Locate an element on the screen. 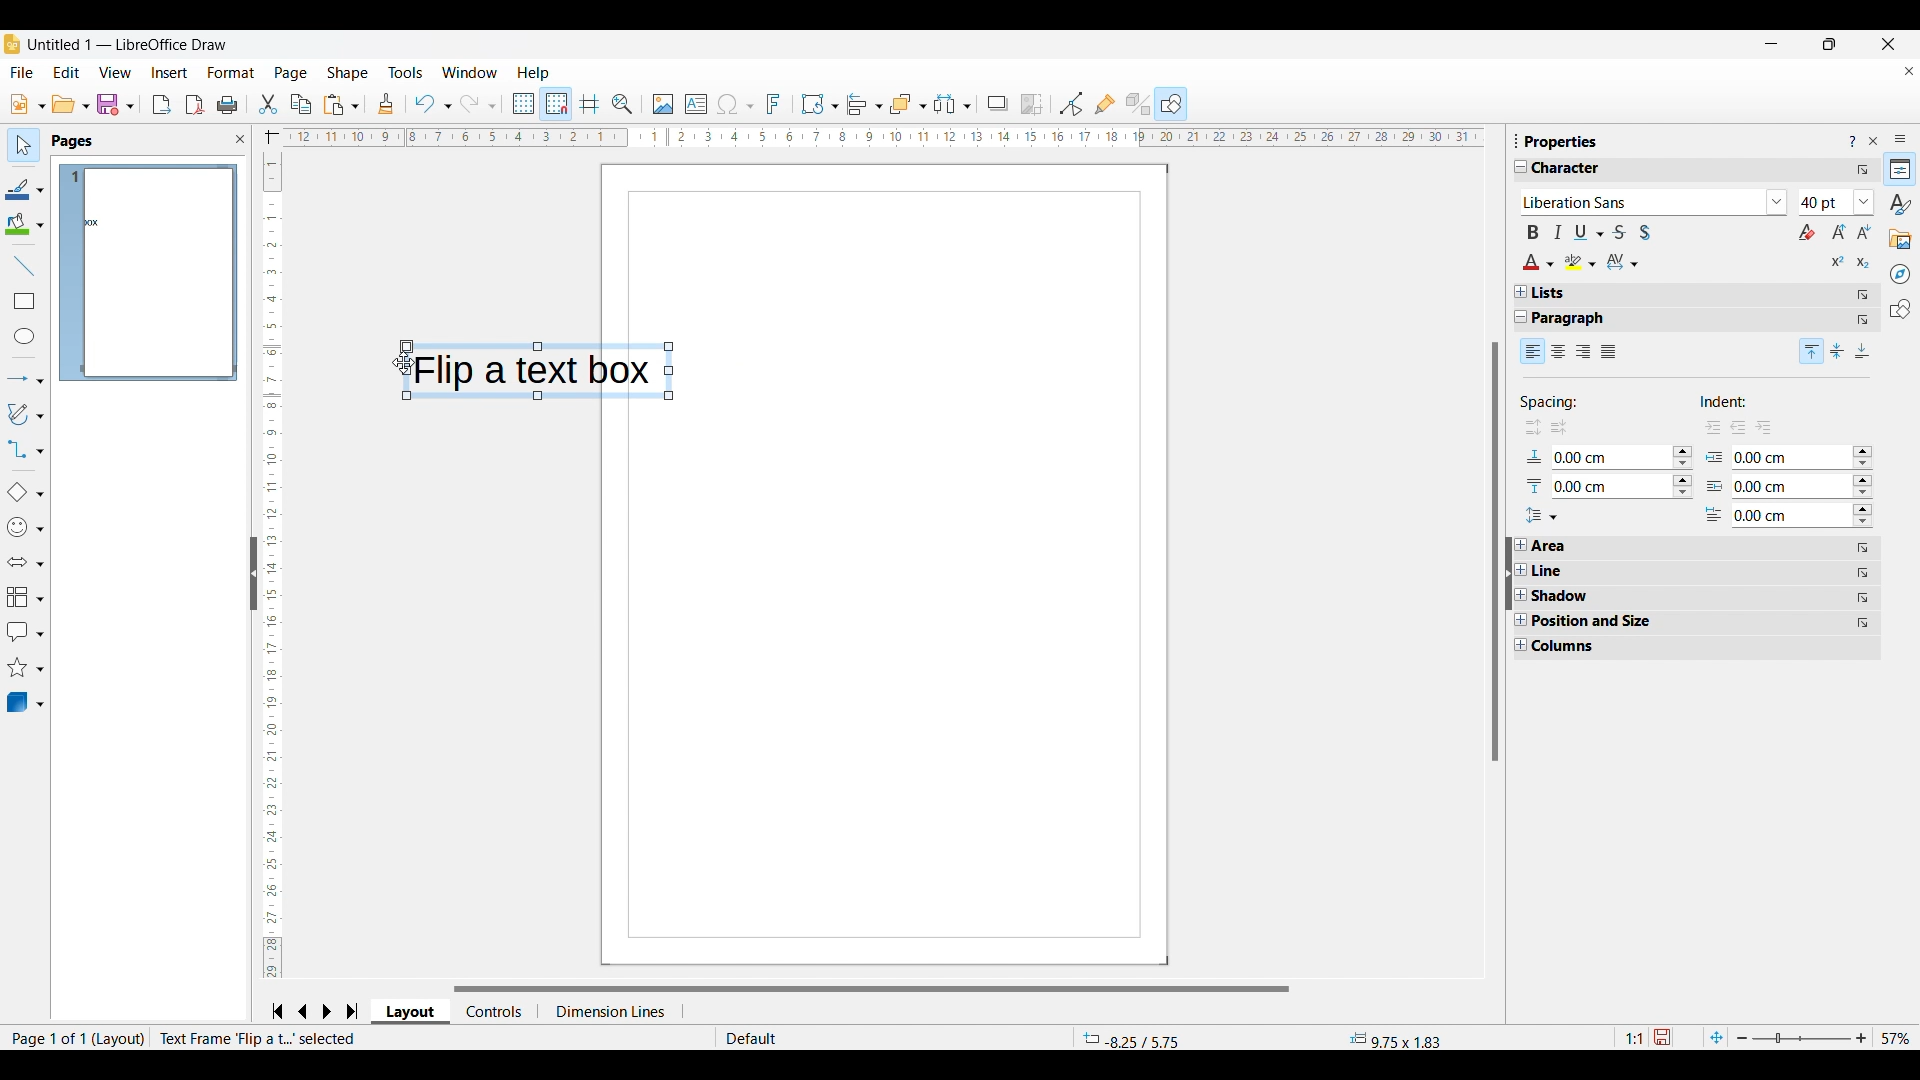 The image size is (1920, 1080). Indicates spacing options is located at coordinates (1551, 405).